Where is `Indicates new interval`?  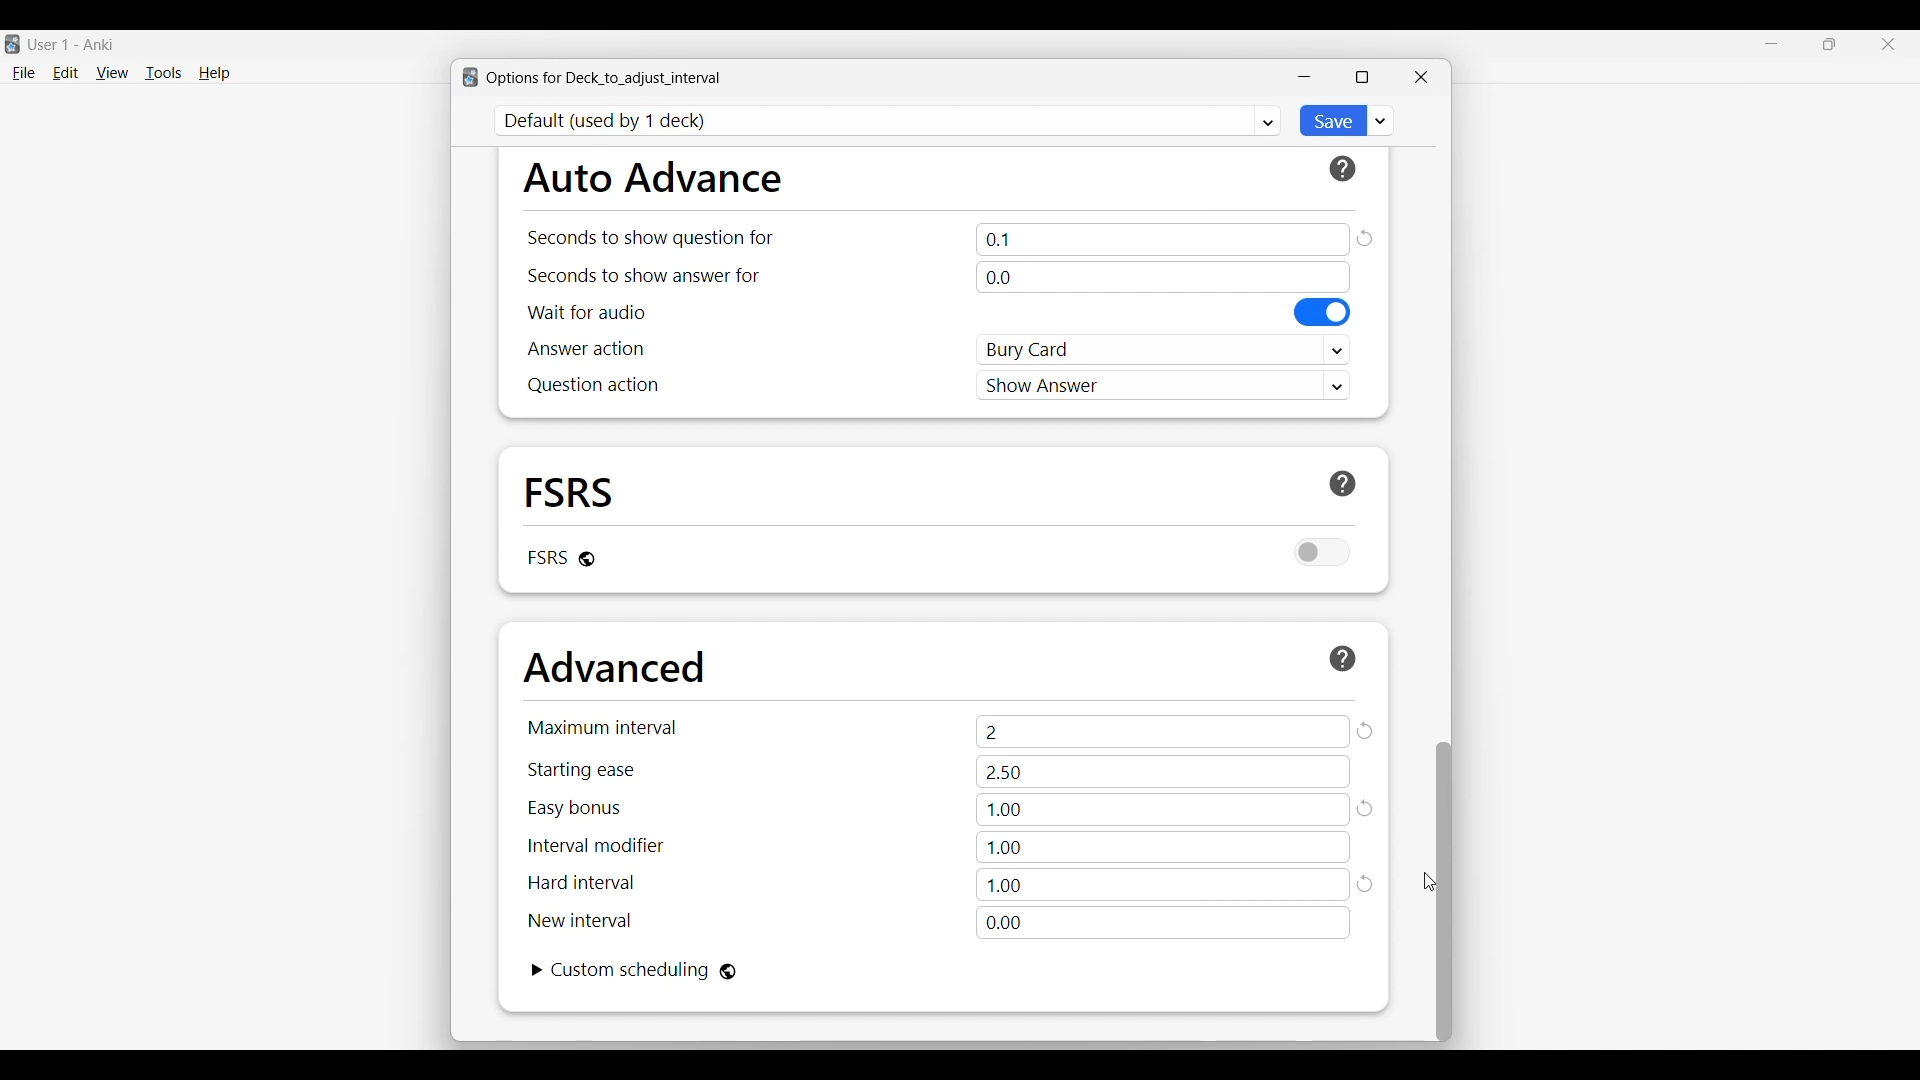 Indicates new interval is located at coordinates (579, 920).